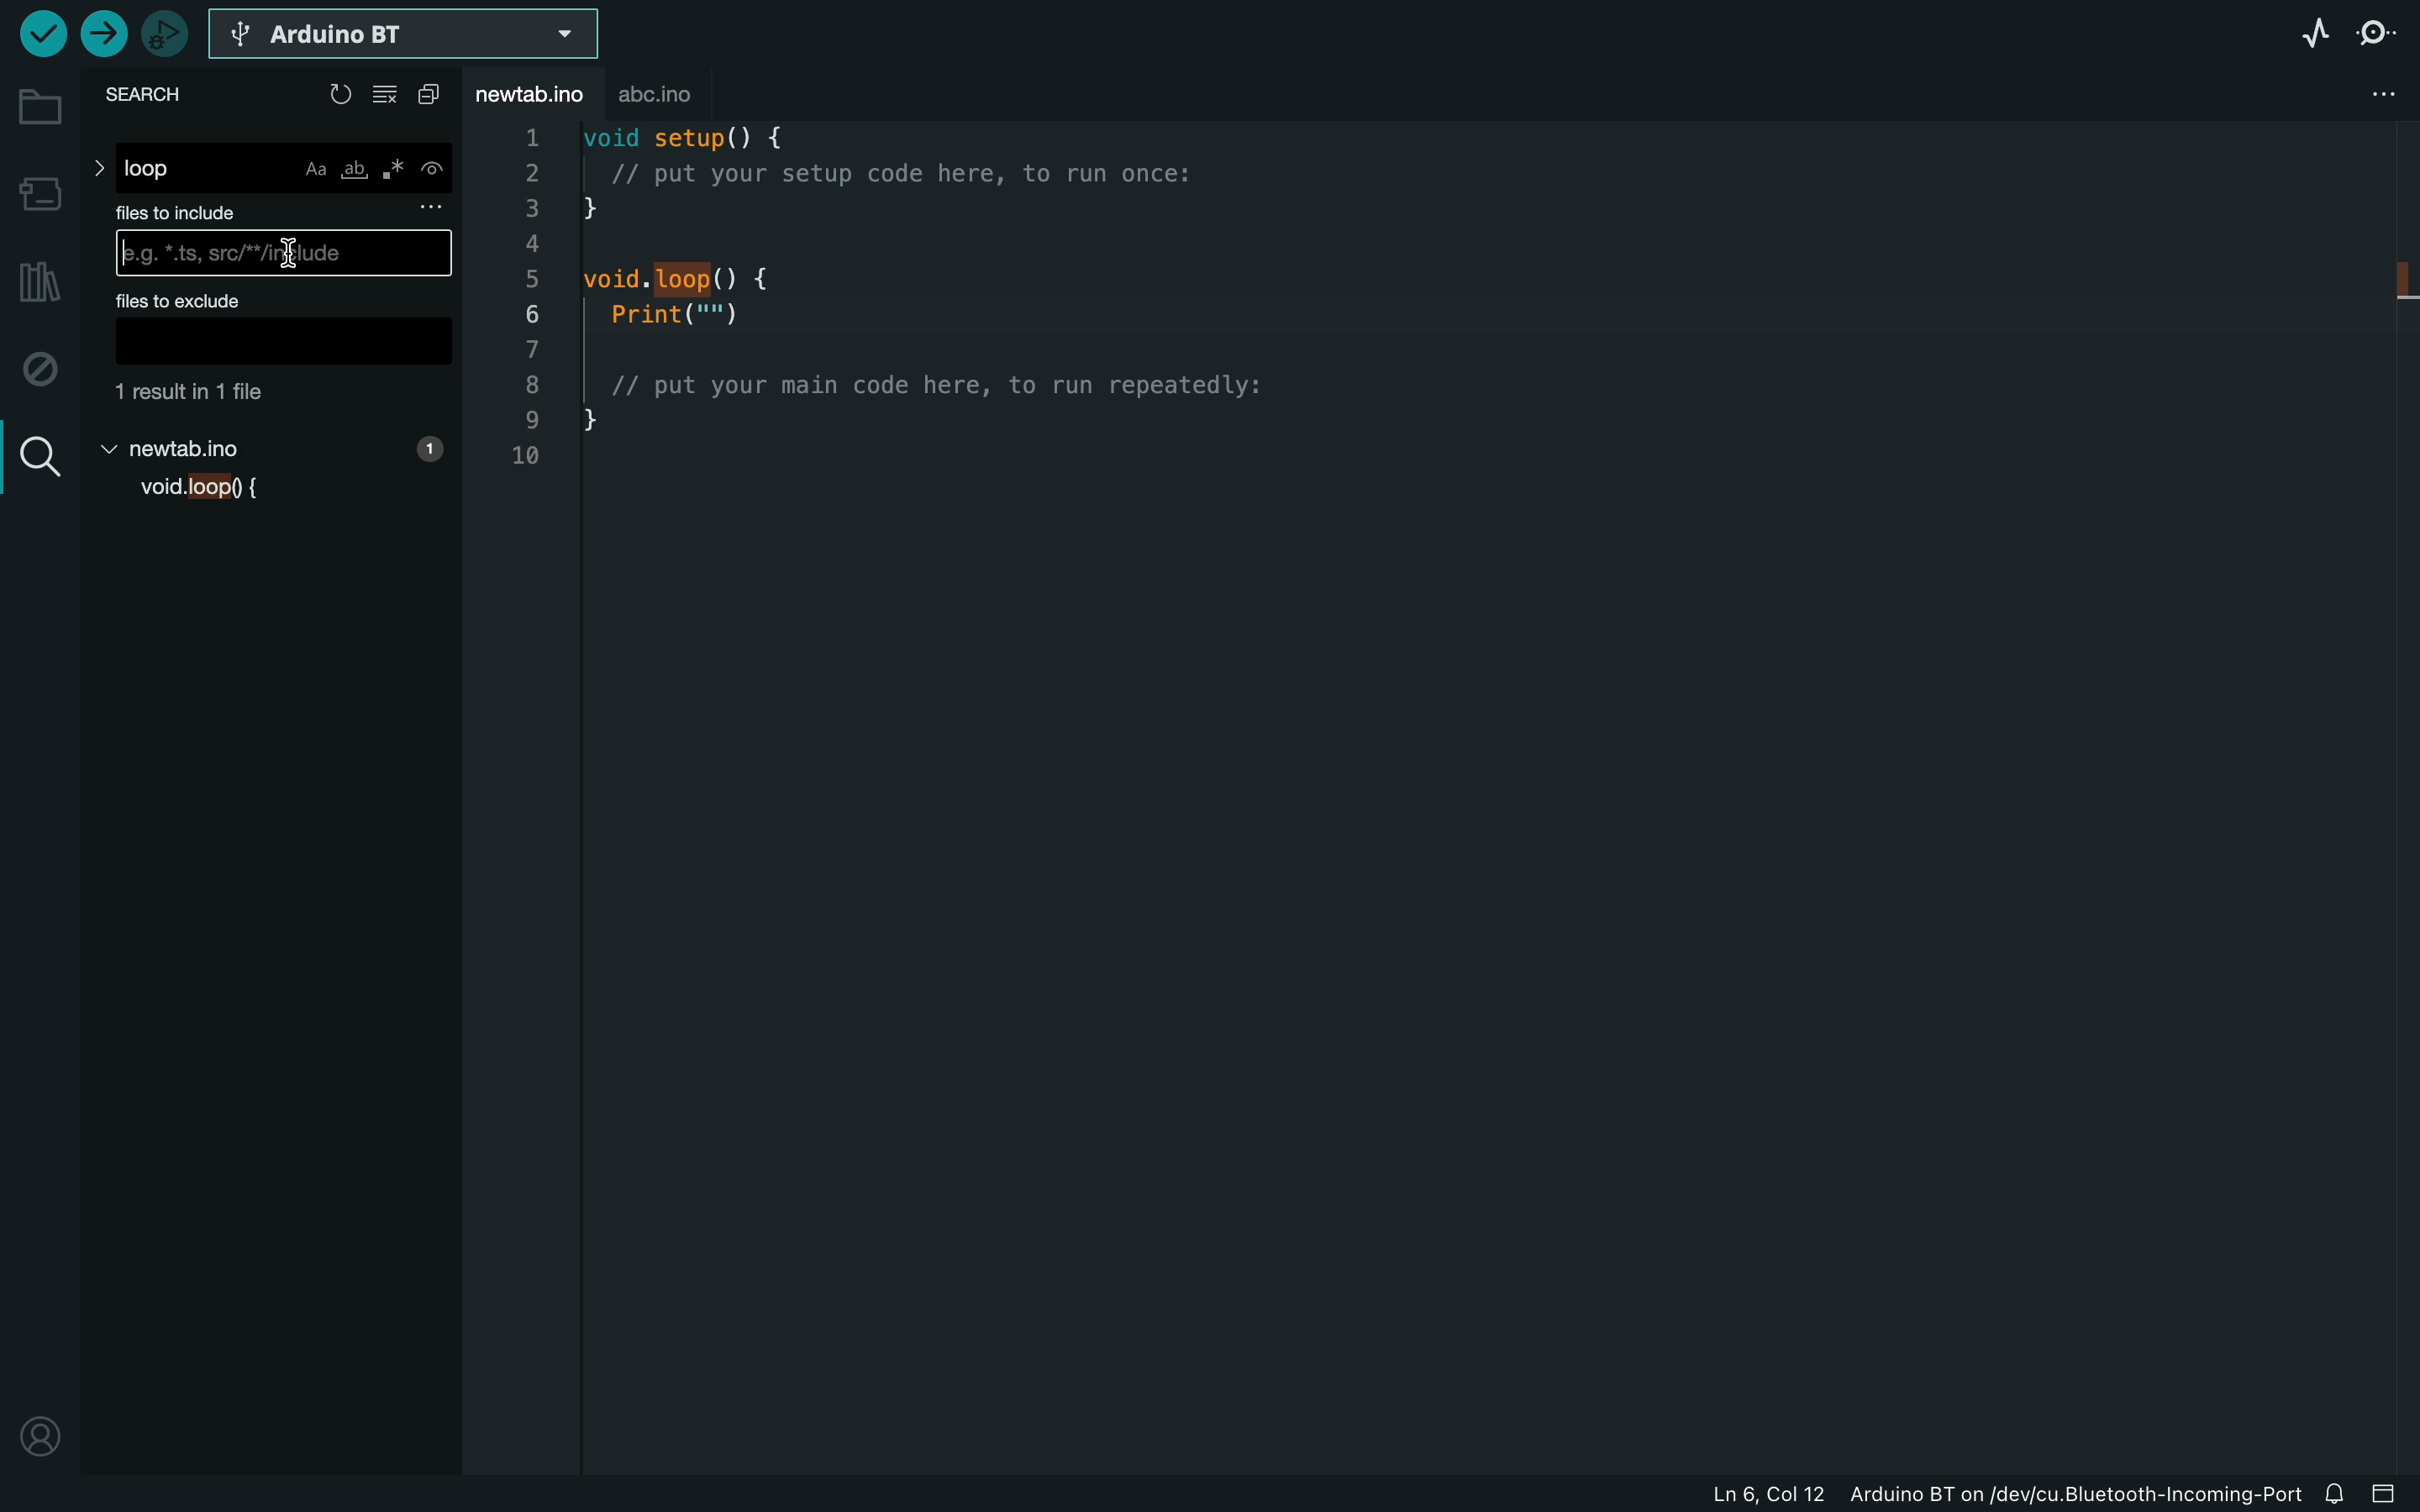 The width and height of the screenshot is (2420, 1512). What do you see at coordinates (341, 94) in the screenshot?
I see `reload` at bounding box center [341, 94].